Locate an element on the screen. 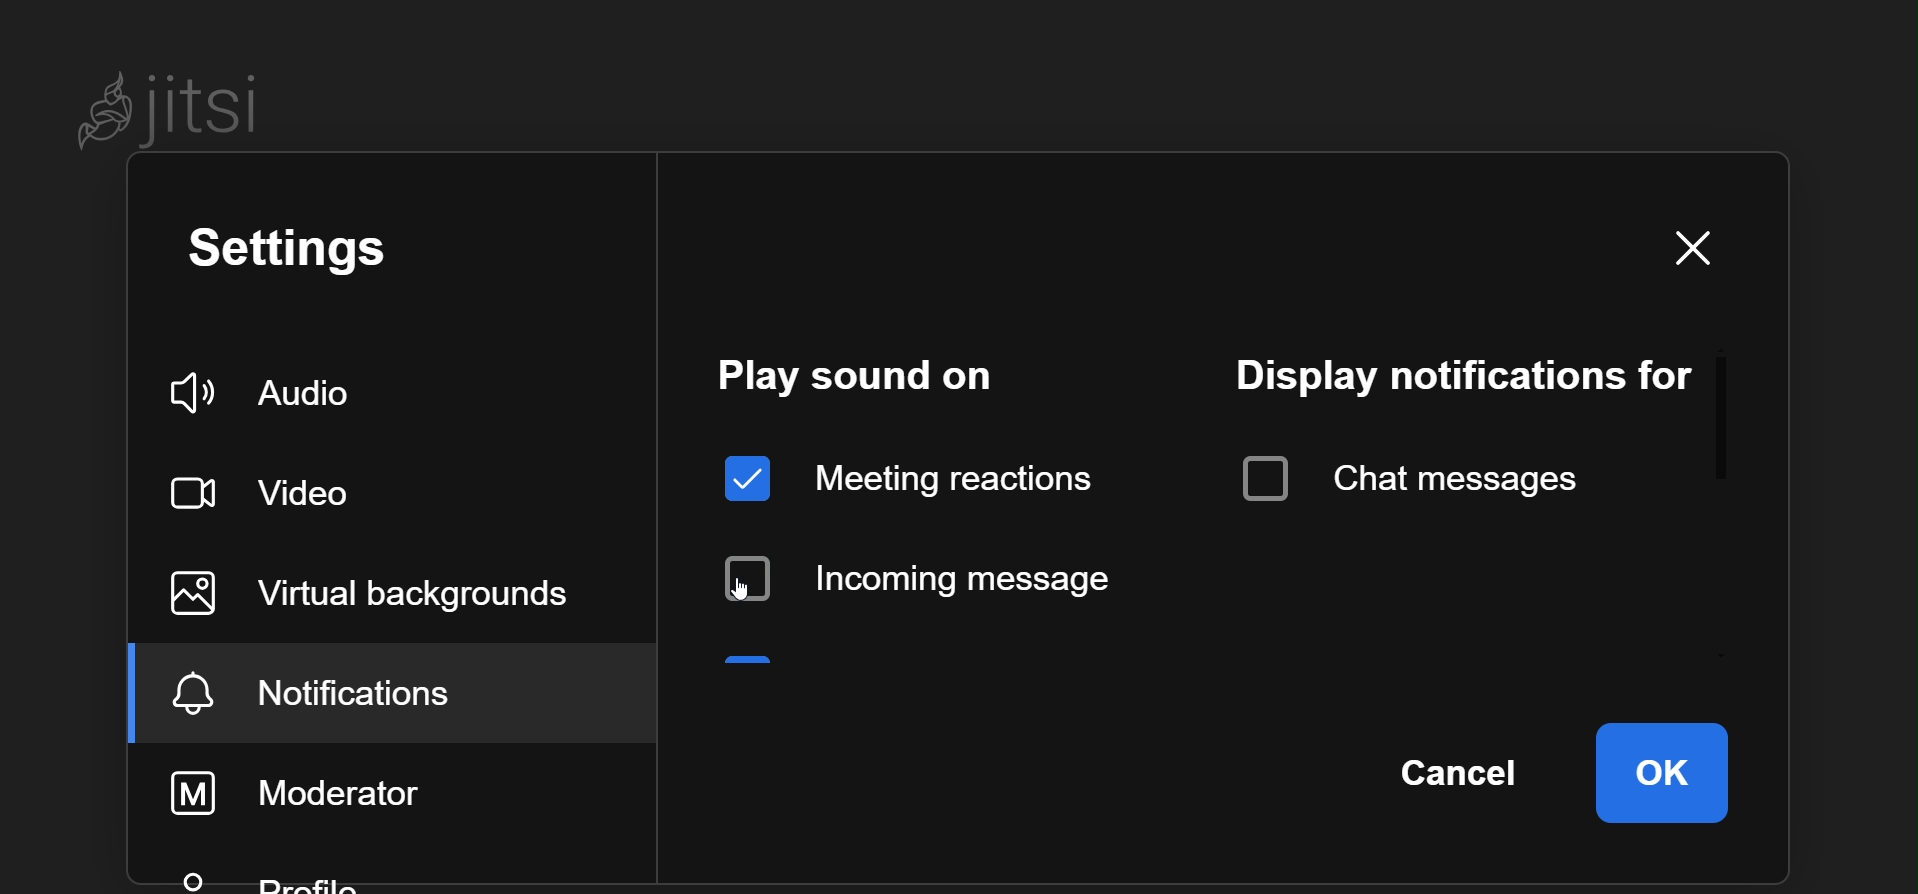  audio is located at coordinates (276, 390).